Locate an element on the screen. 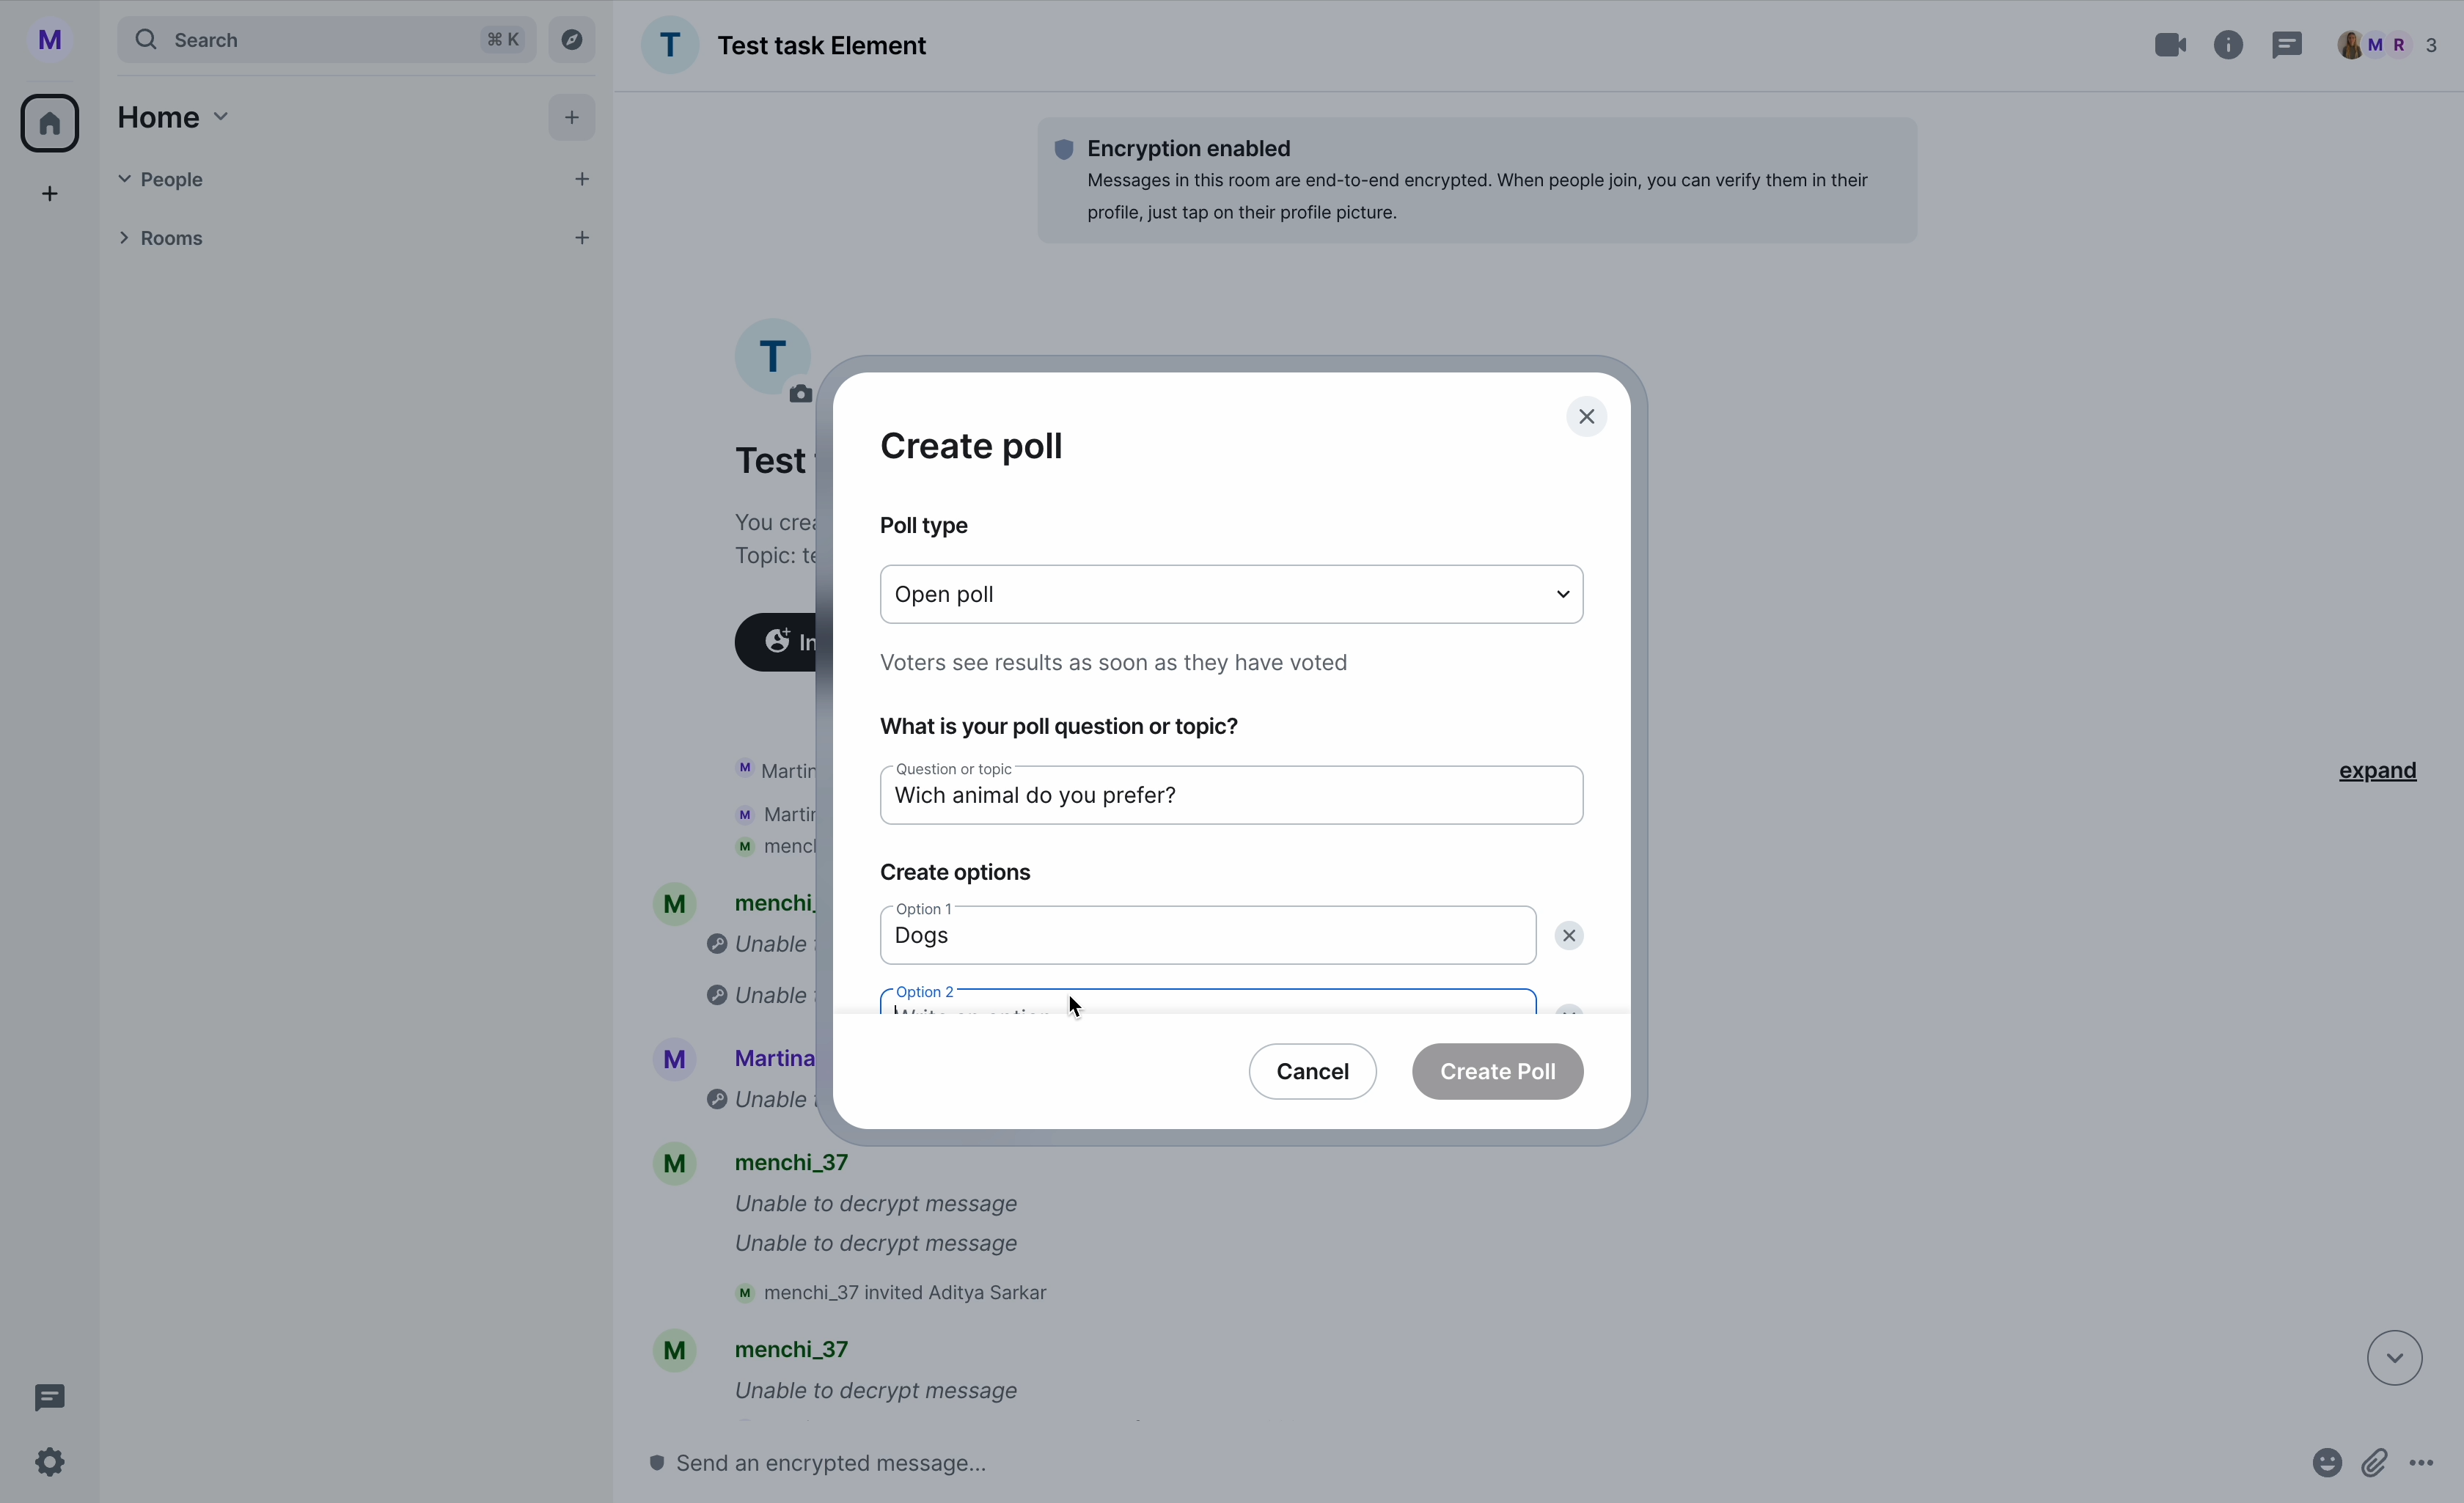  search tab is located at coordinates (325, 39).